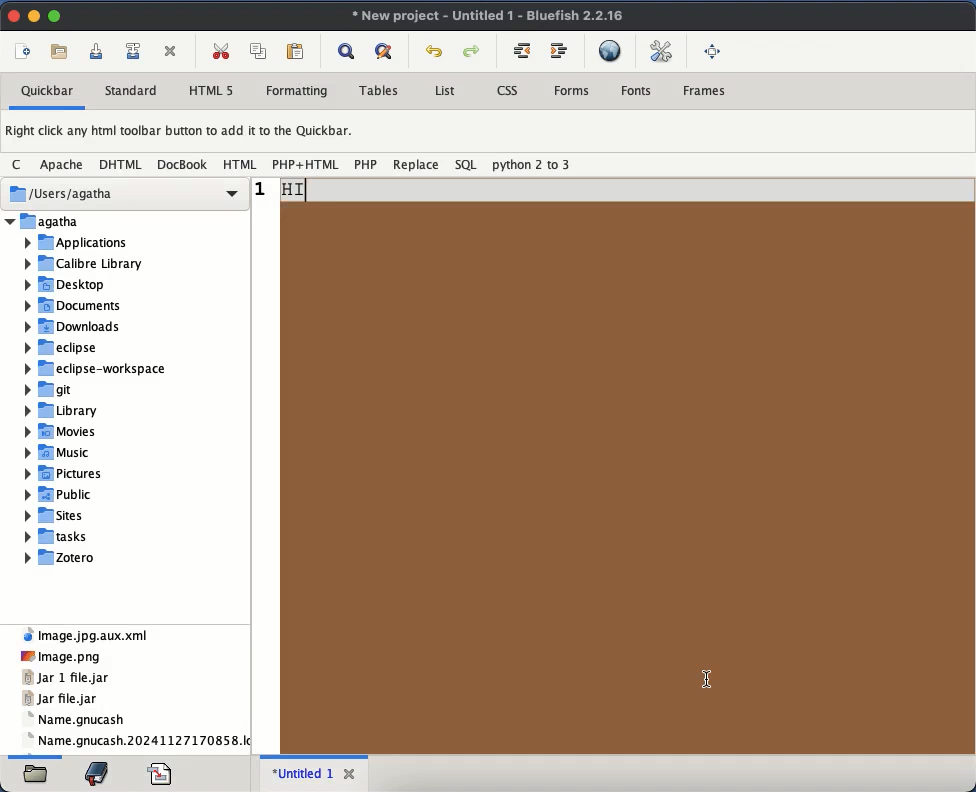  I want to click on agatha, so click(127, 220).